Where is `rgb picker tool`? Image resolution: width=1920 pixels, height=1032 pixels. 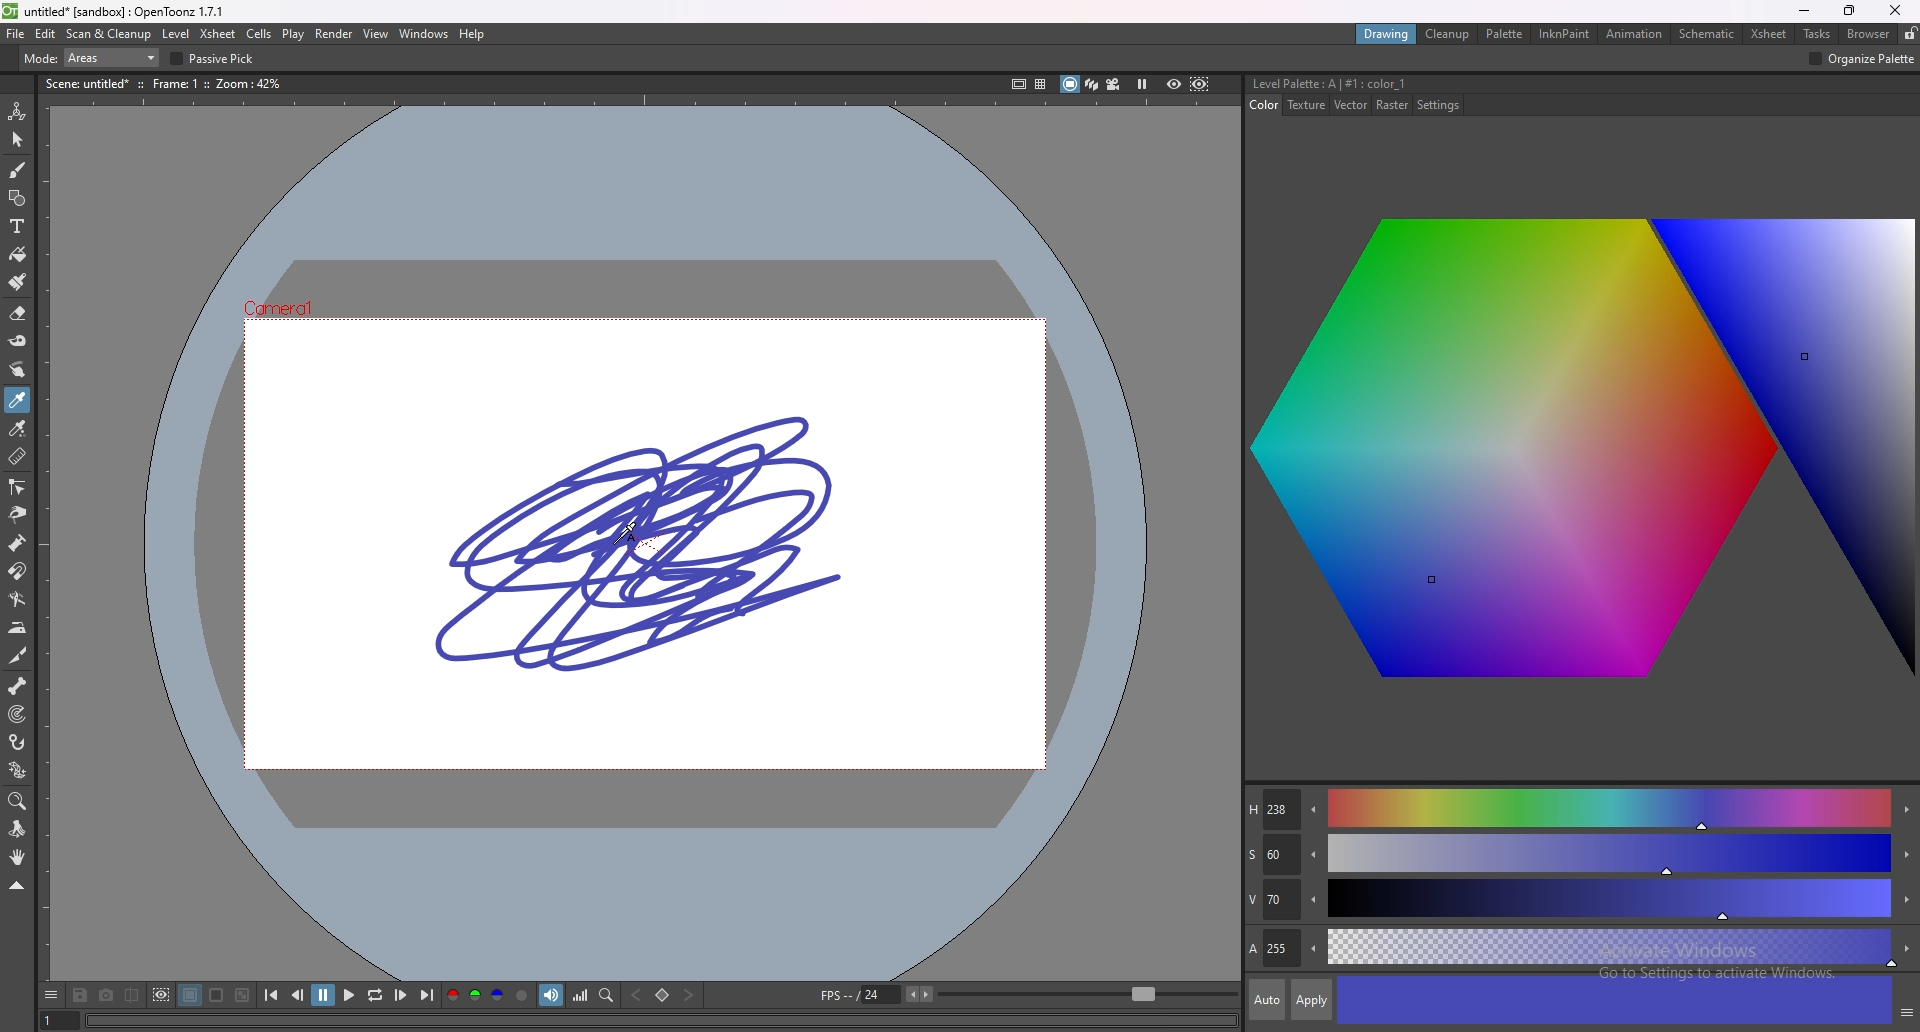 rgb picker tool is located at coordinates (18, 428).